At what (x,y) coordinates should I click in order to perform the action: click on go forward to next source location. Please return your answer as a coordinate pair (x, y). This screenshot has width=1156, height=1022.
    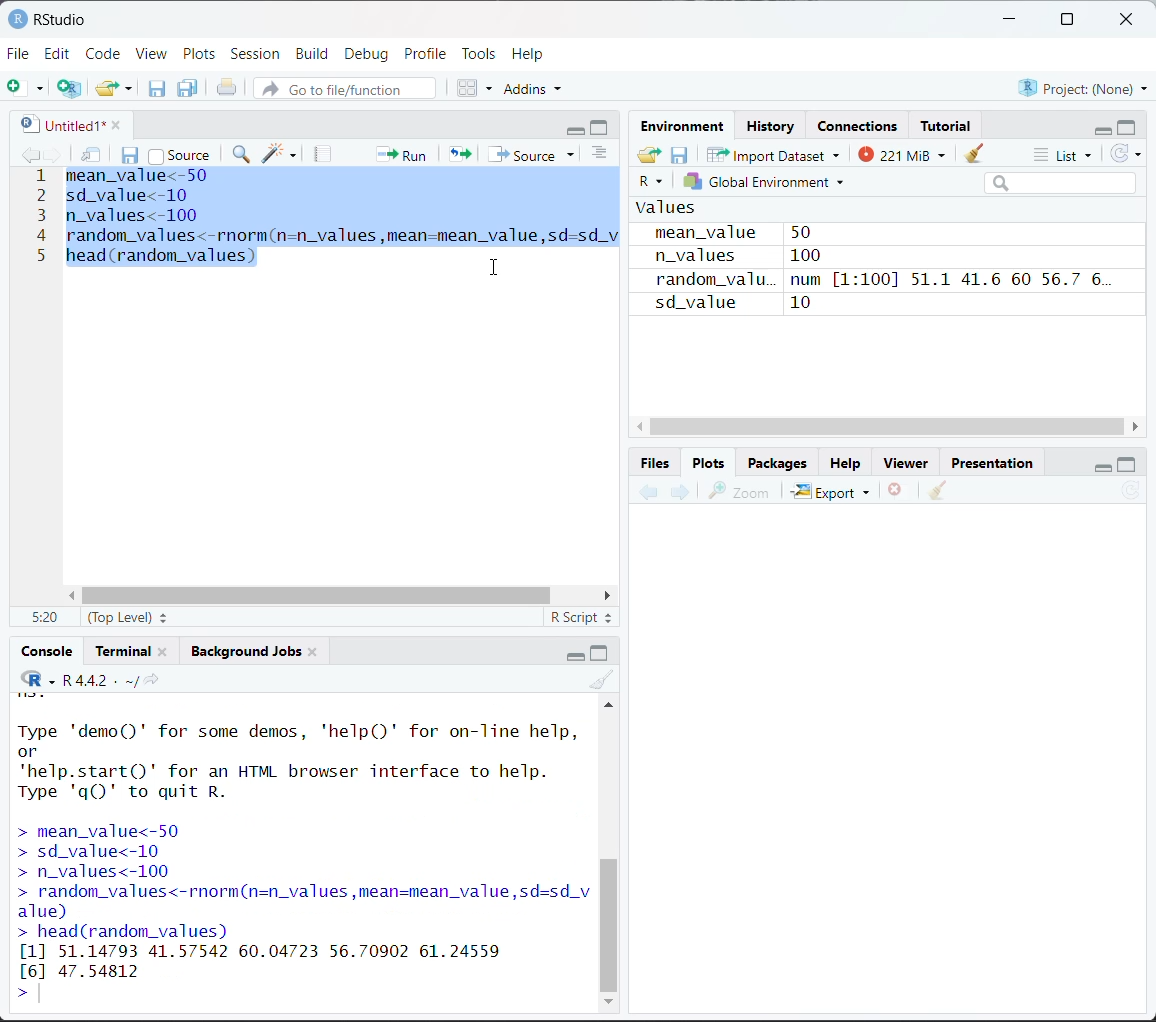
    Looking at the image, I should click on (54, 156).